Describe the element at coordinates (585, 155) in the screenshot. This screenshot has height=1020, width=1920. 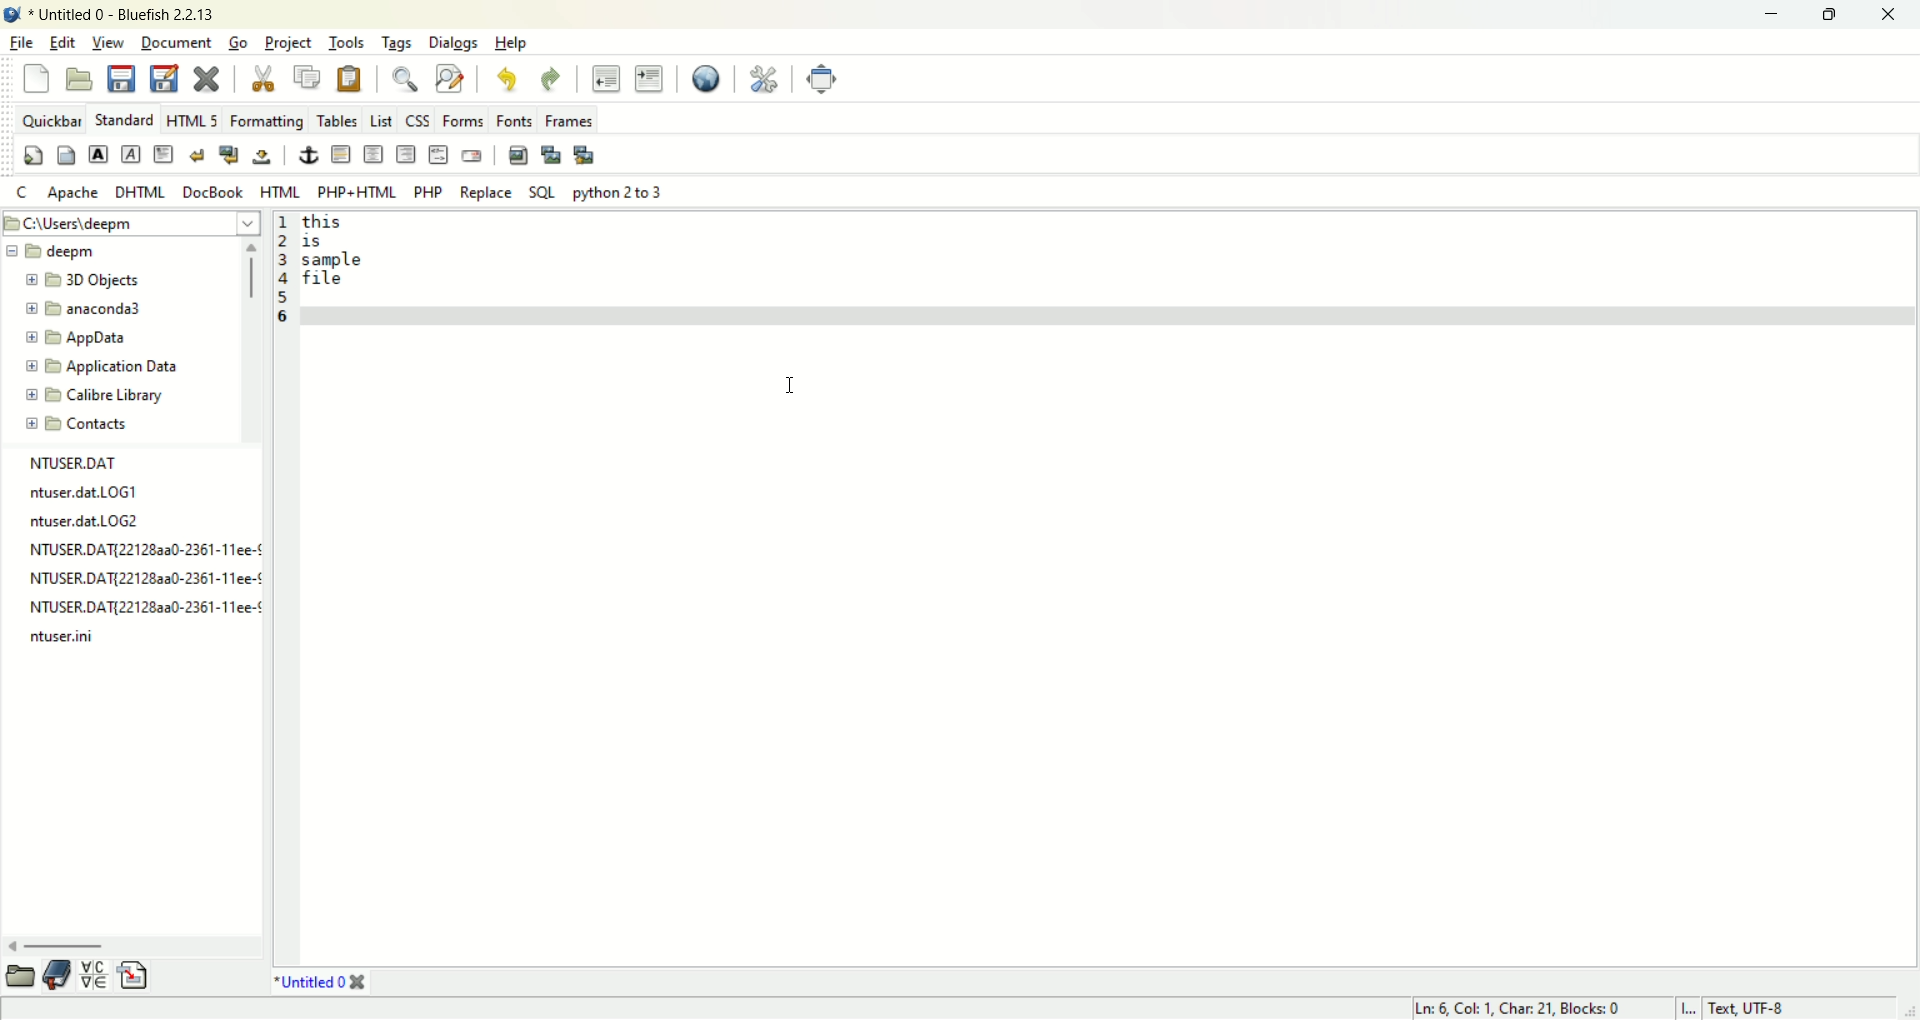
I see `multi thumbnail` at that location.